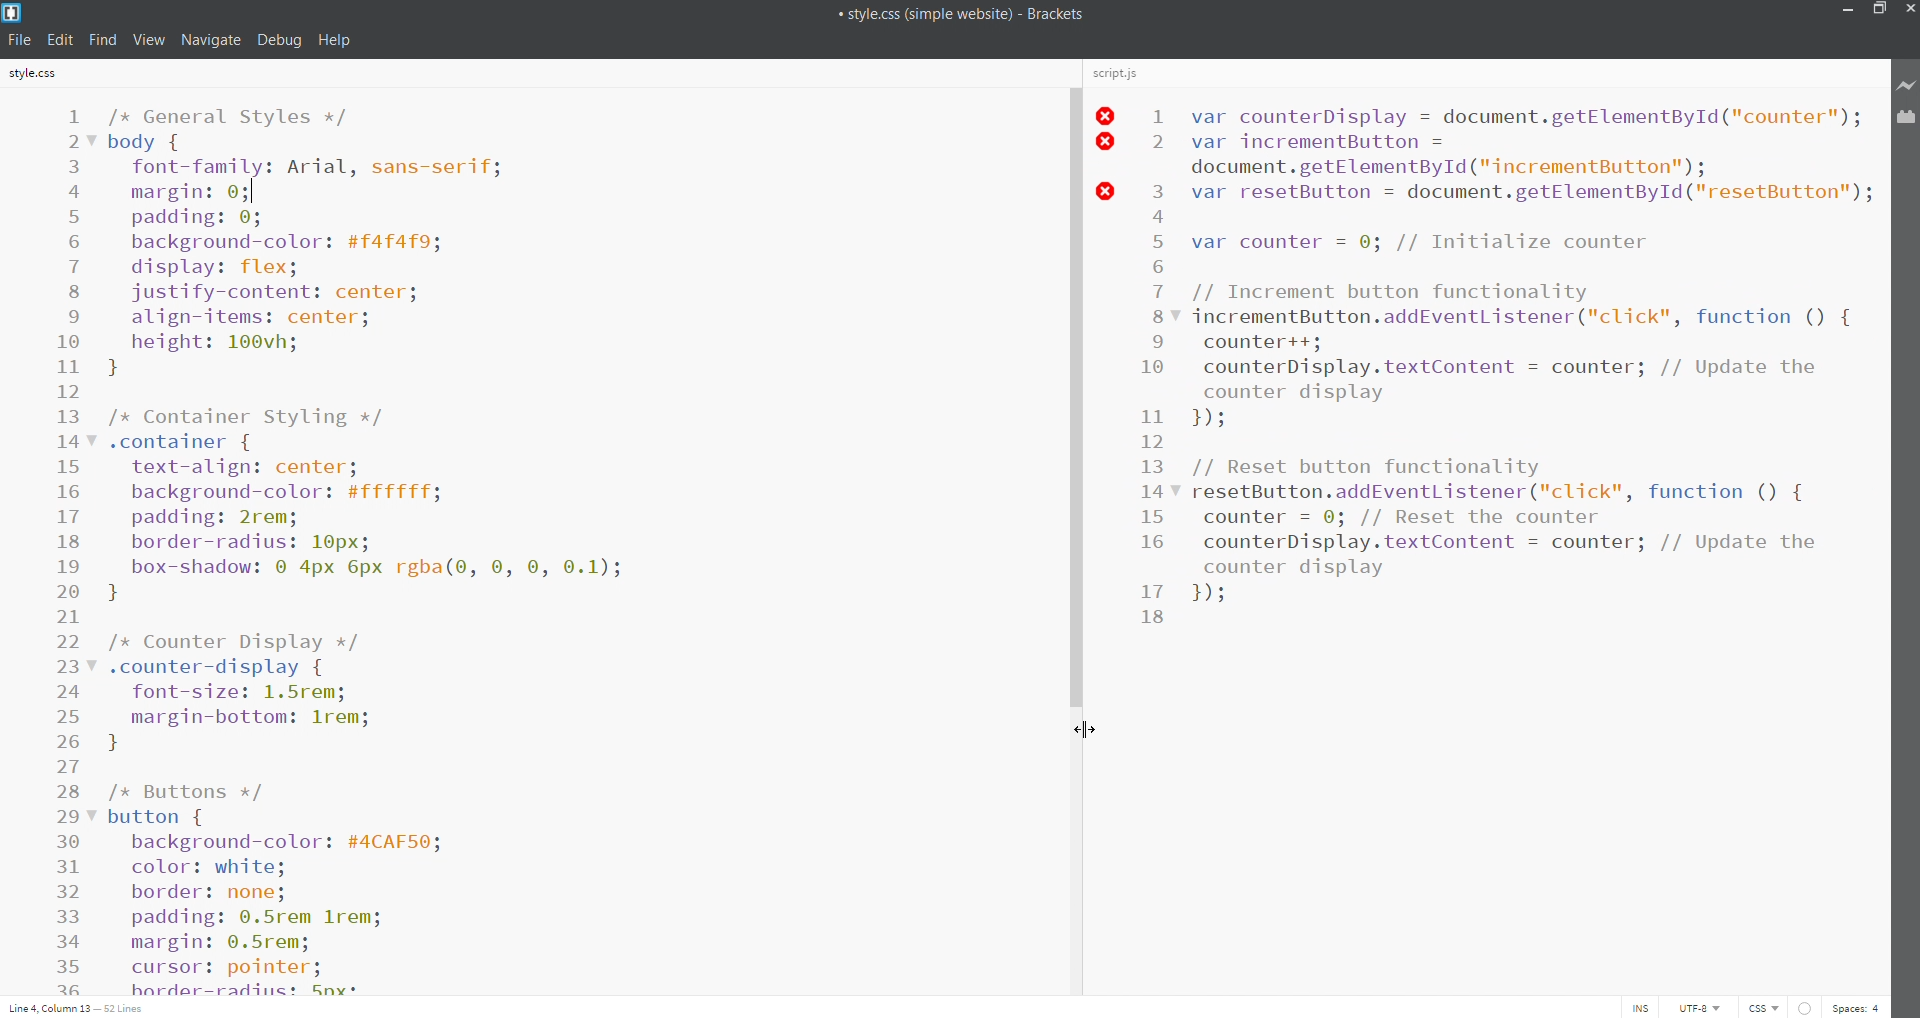 The height and width of the screenshot is (1018, 1920). What do you see at coordinates (1847, 11) in the screenshot?
I see `minimize` at bounding box center [1847, 11].